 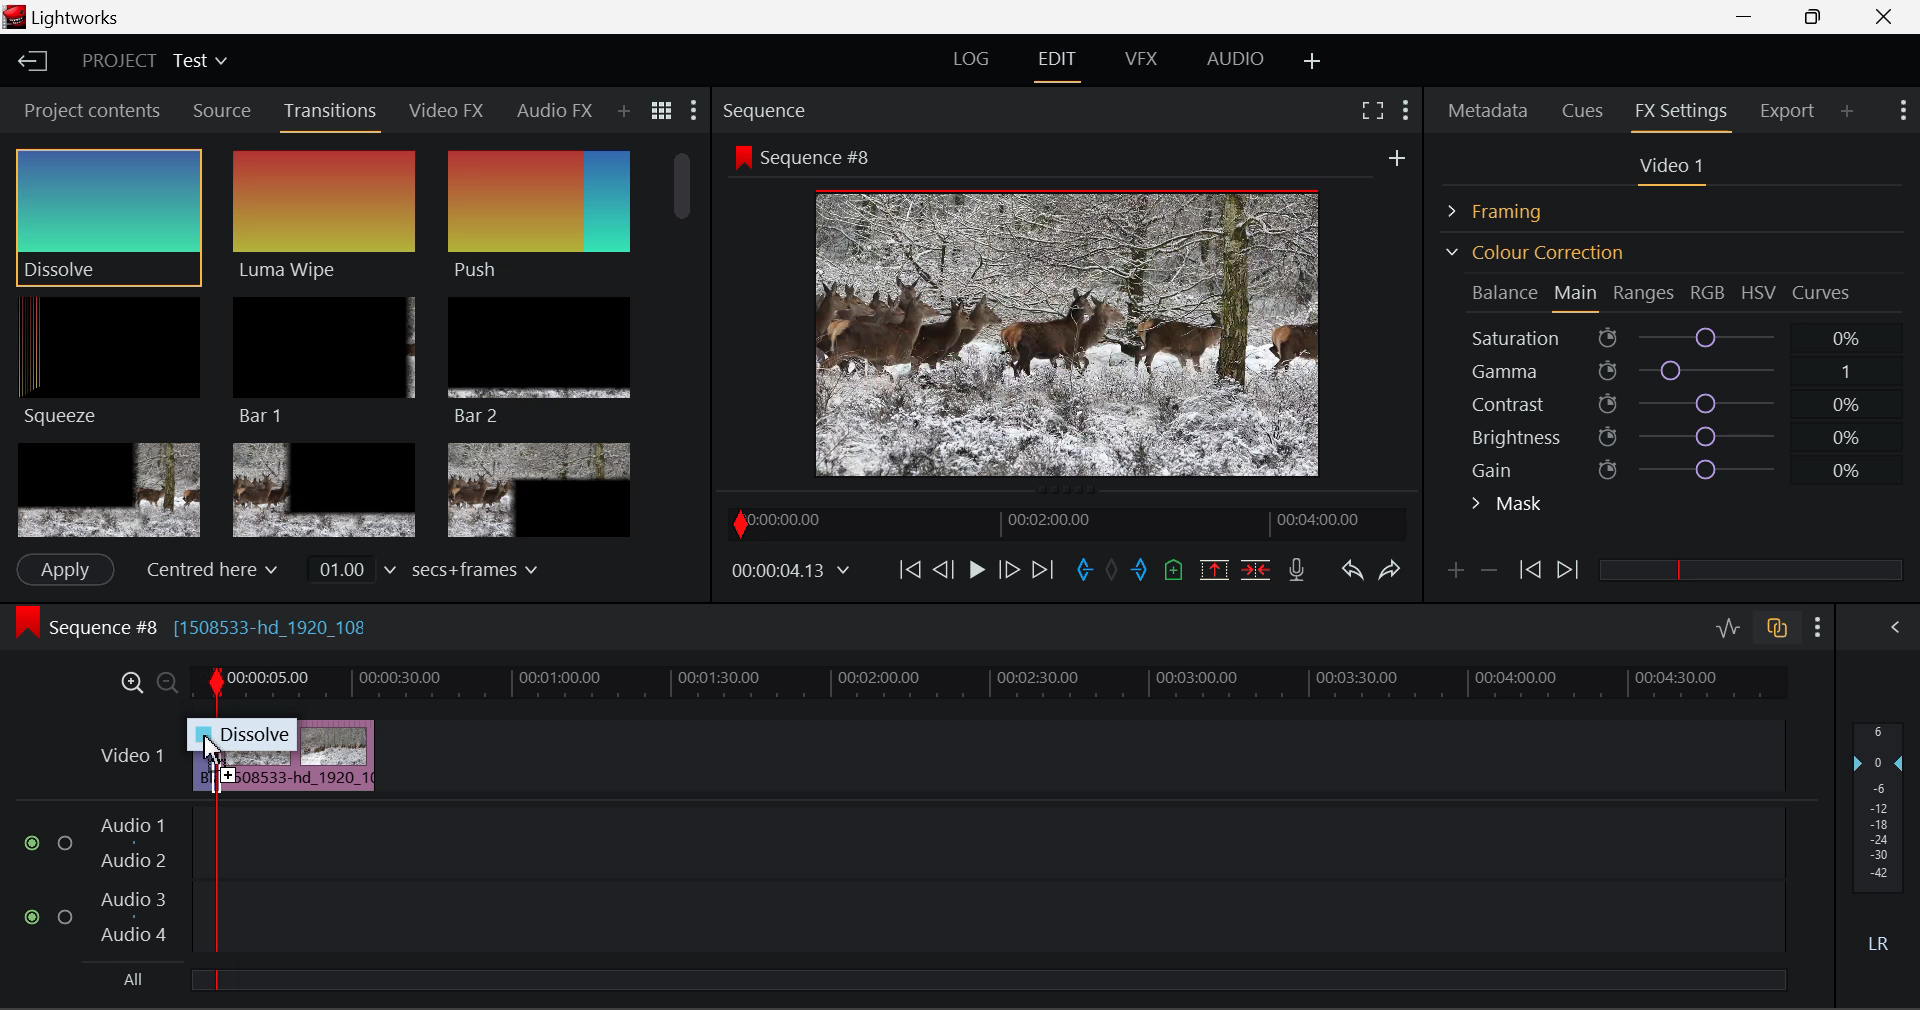 What do you see at coordinates (1674, 433) in the screenshot?
I see `Brightness` at bounding box center [1674, 433].